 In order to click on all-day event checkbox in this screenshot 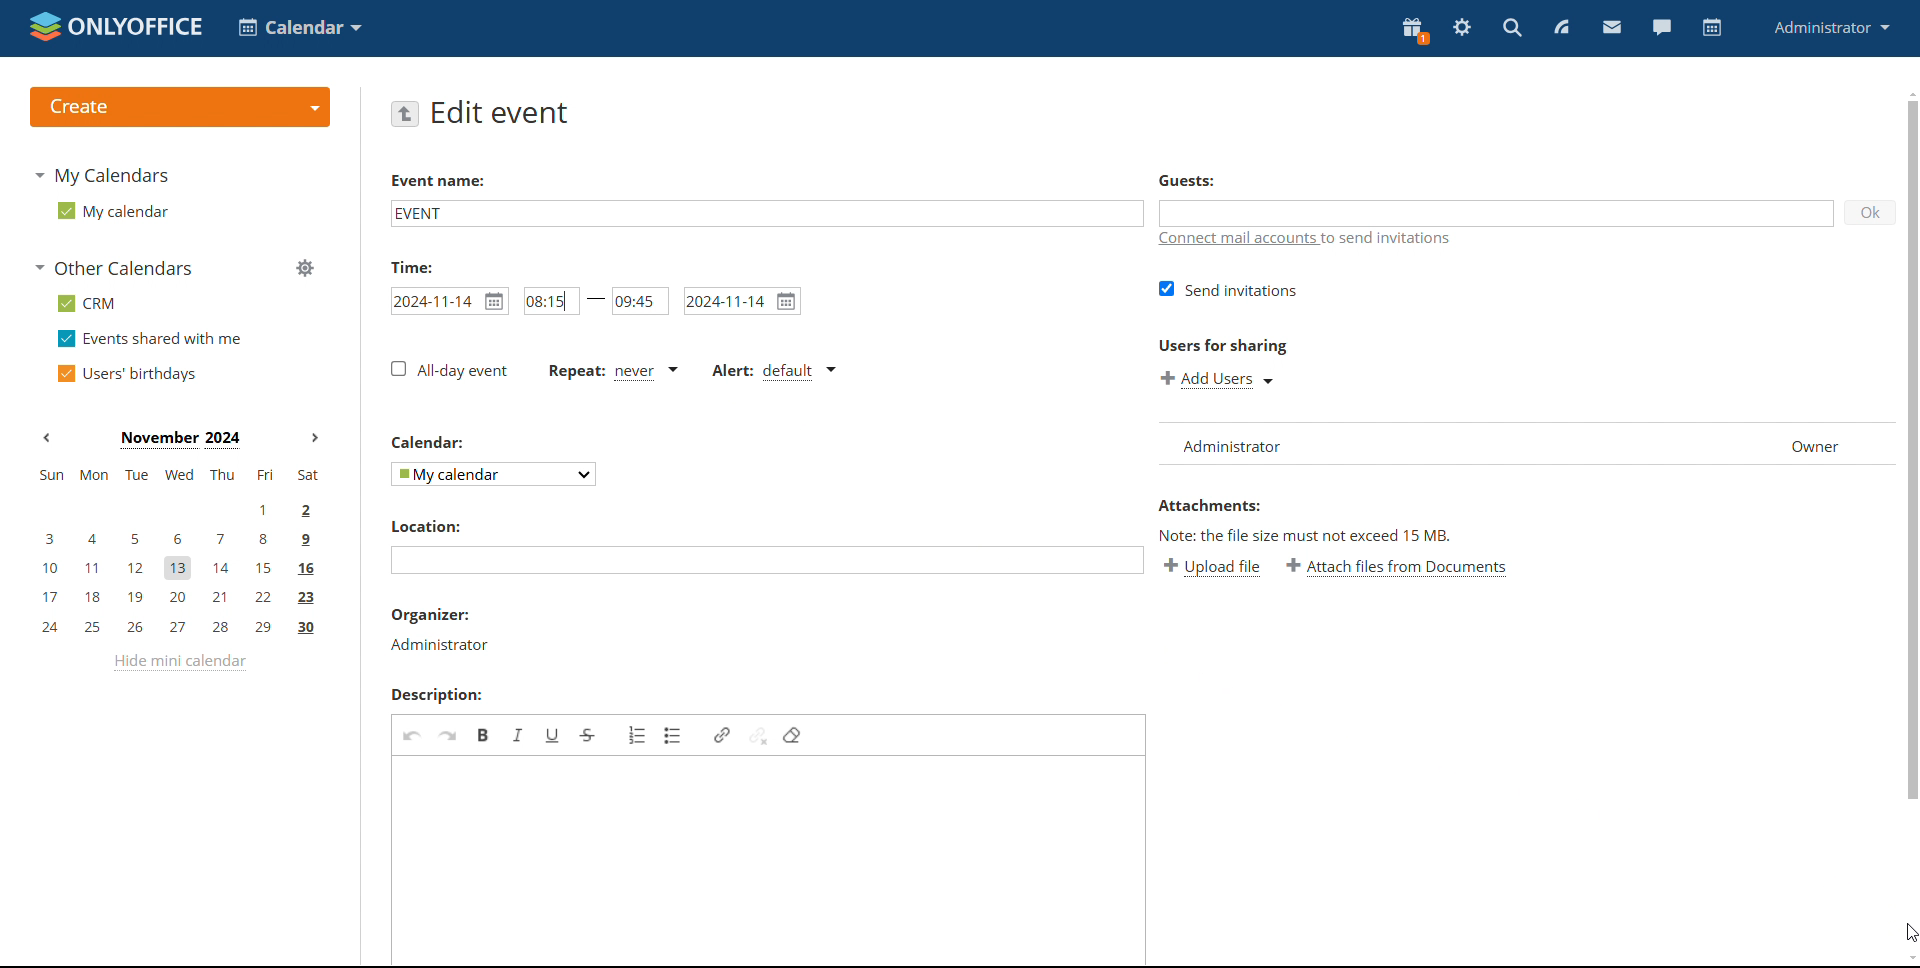, I will do `click(450, 370)`.